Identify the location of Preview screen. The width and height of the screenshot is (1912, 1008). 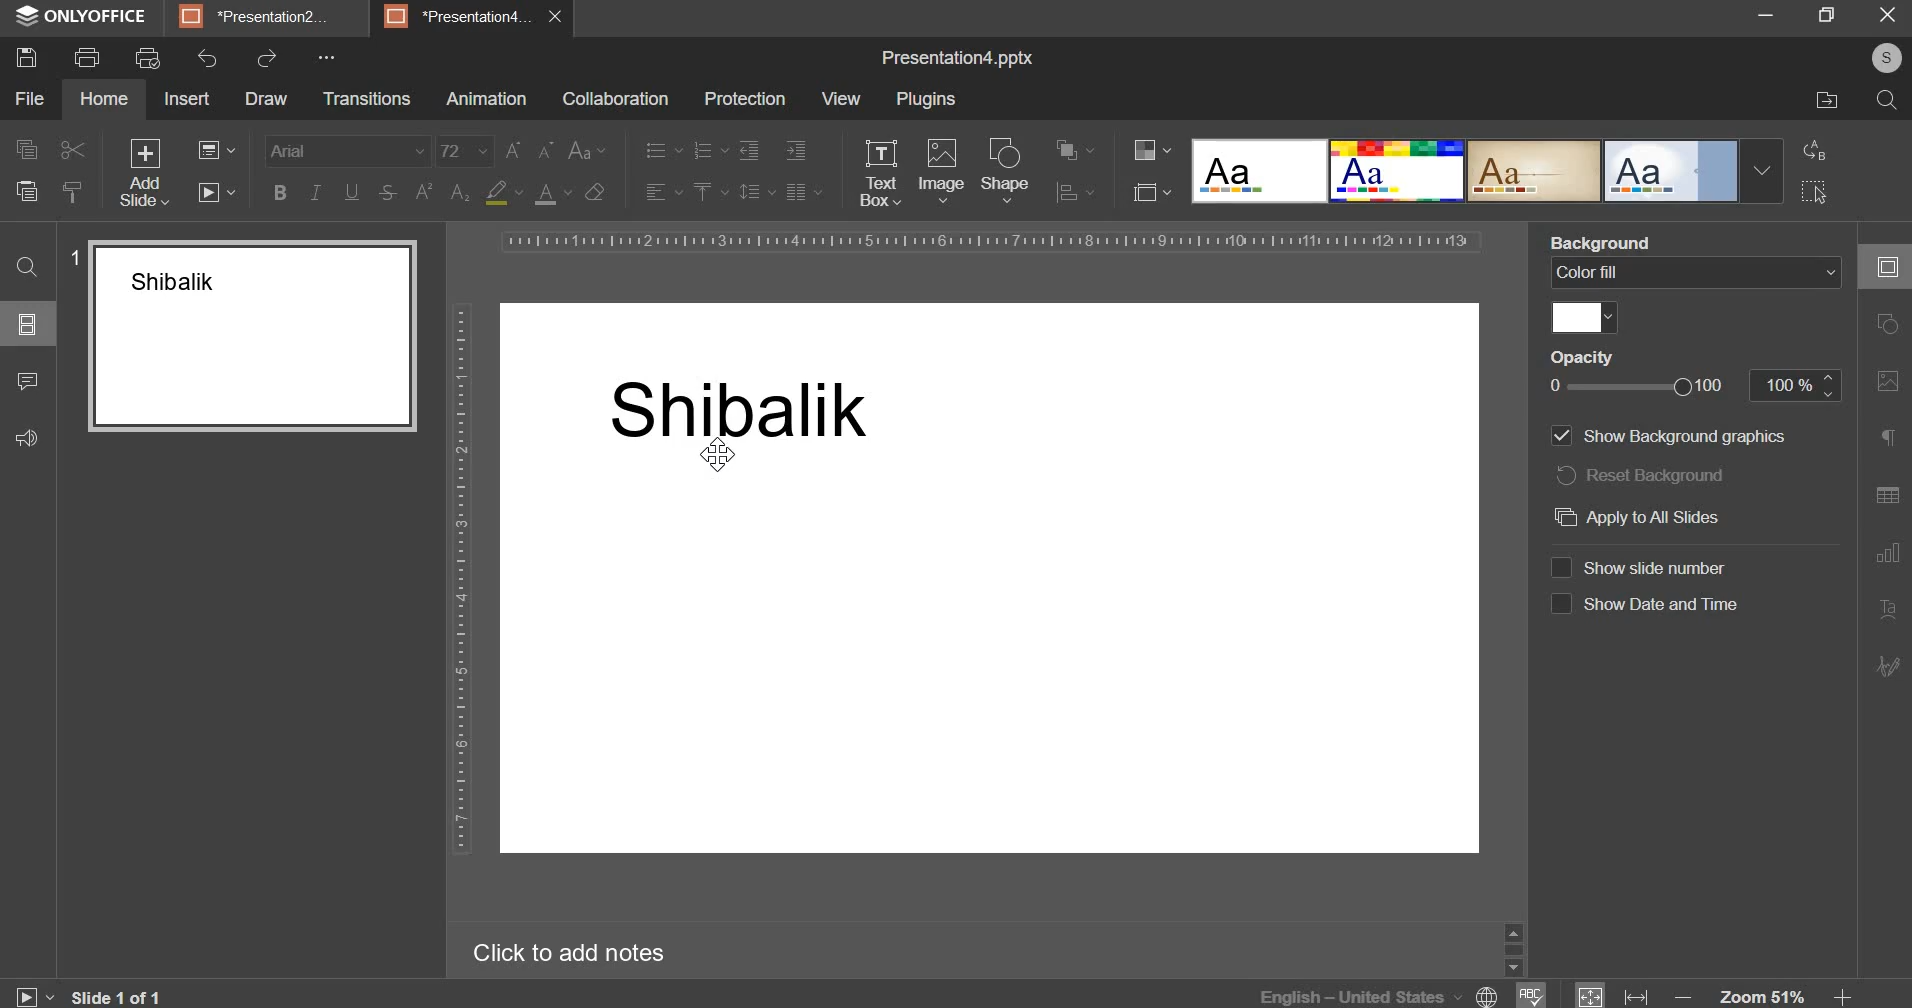
(241, 339).